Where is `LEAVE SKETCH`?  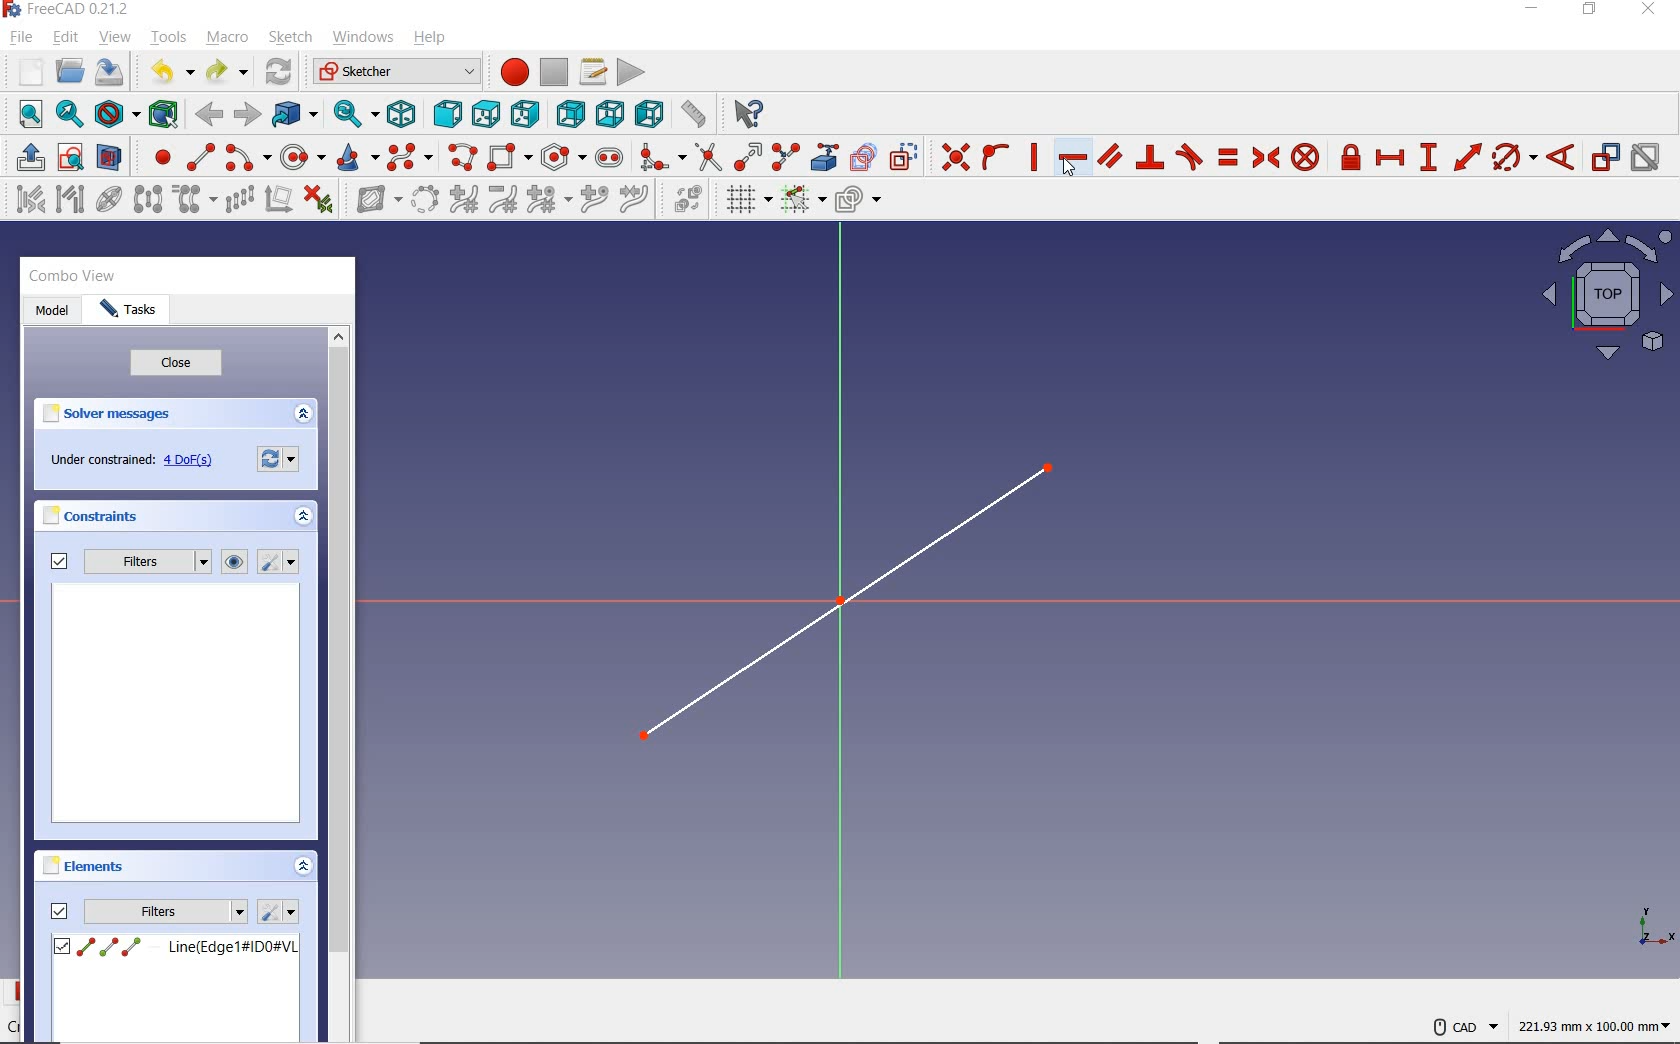 LEAVE SKETCH is located at coordinates (28, 156).